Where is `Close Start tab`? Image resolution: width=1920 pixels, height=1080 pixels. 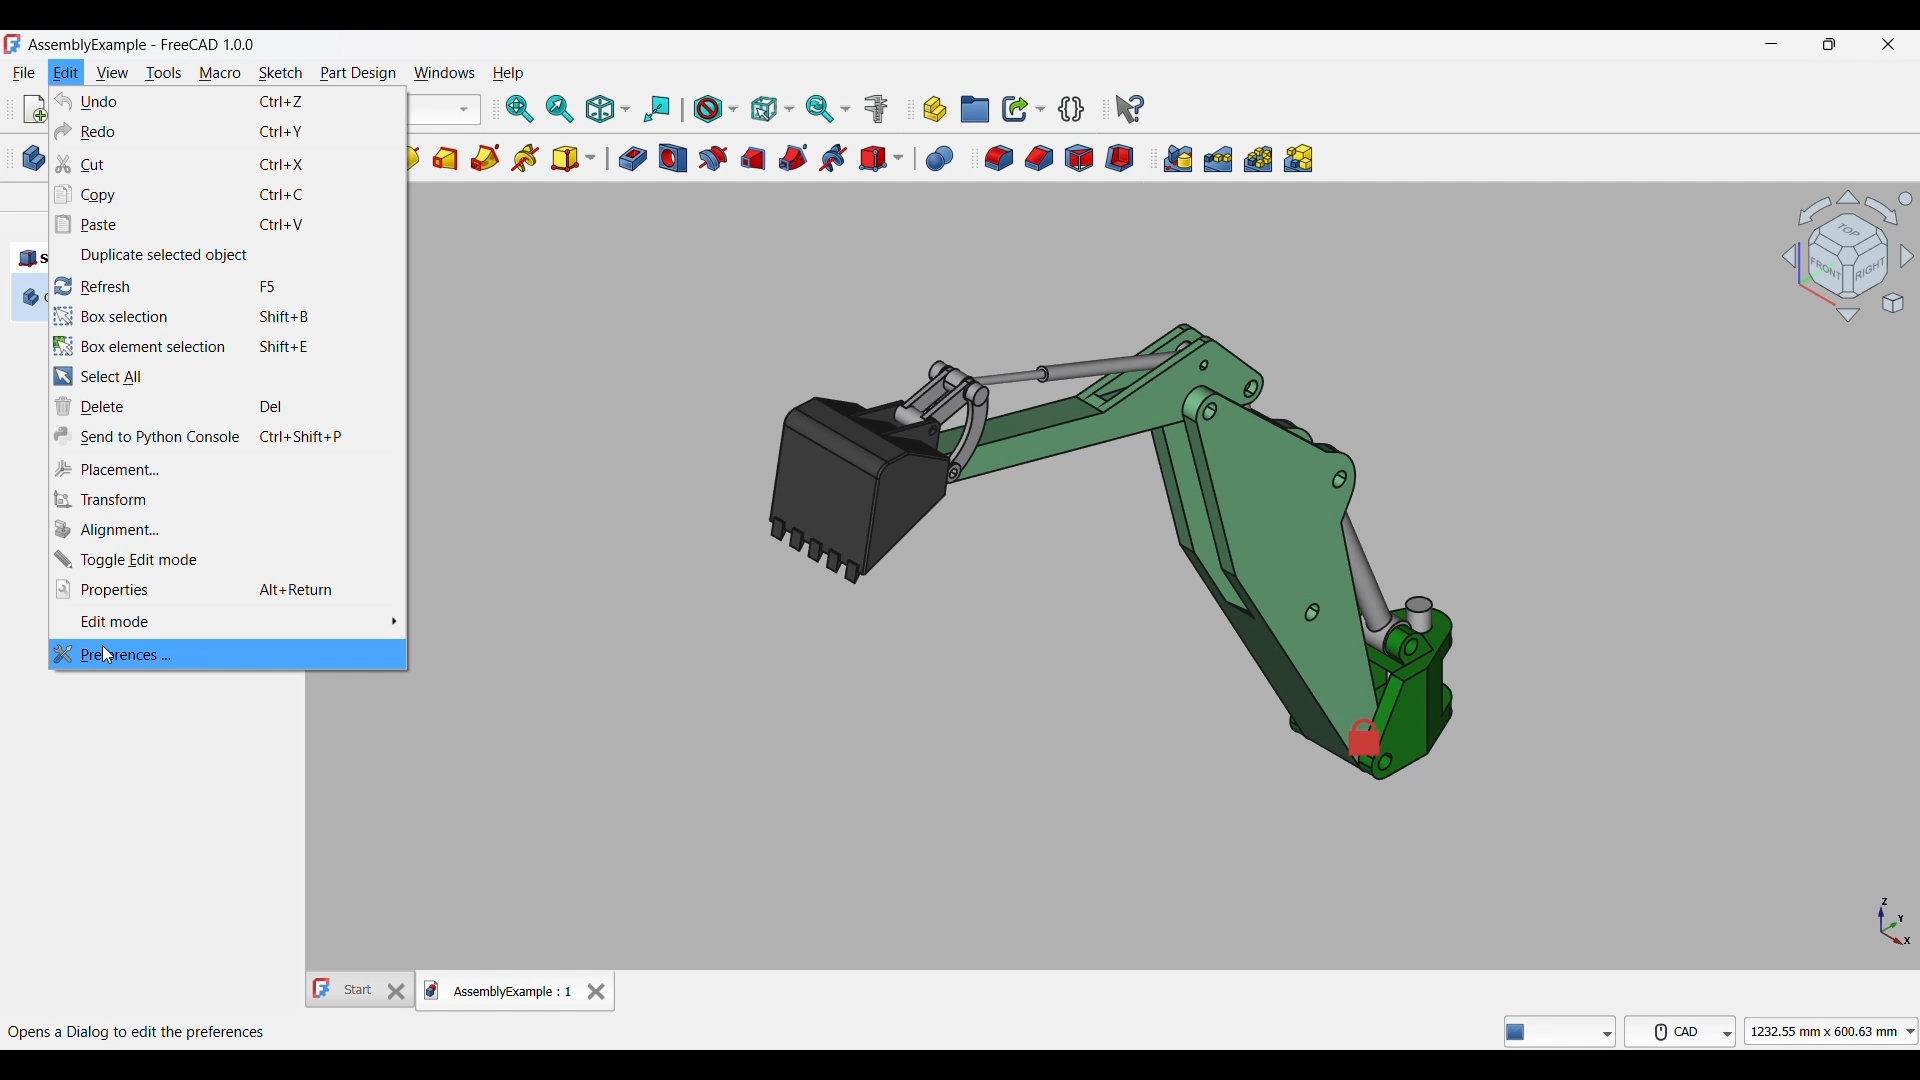 Close Start tab is located at coordinates (397, 991).